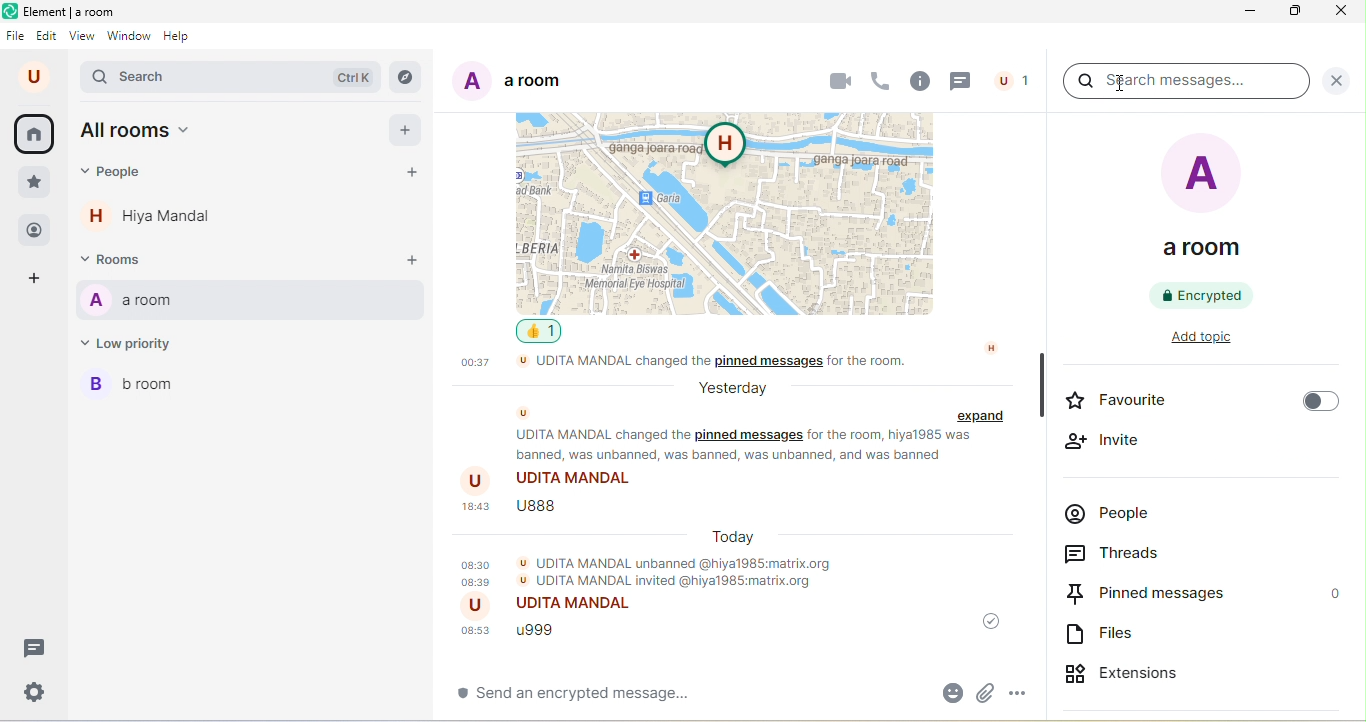  What do you see at coordinates (411, 261) in the screenshot?
I see `add room` at bounding box center [411, 261].